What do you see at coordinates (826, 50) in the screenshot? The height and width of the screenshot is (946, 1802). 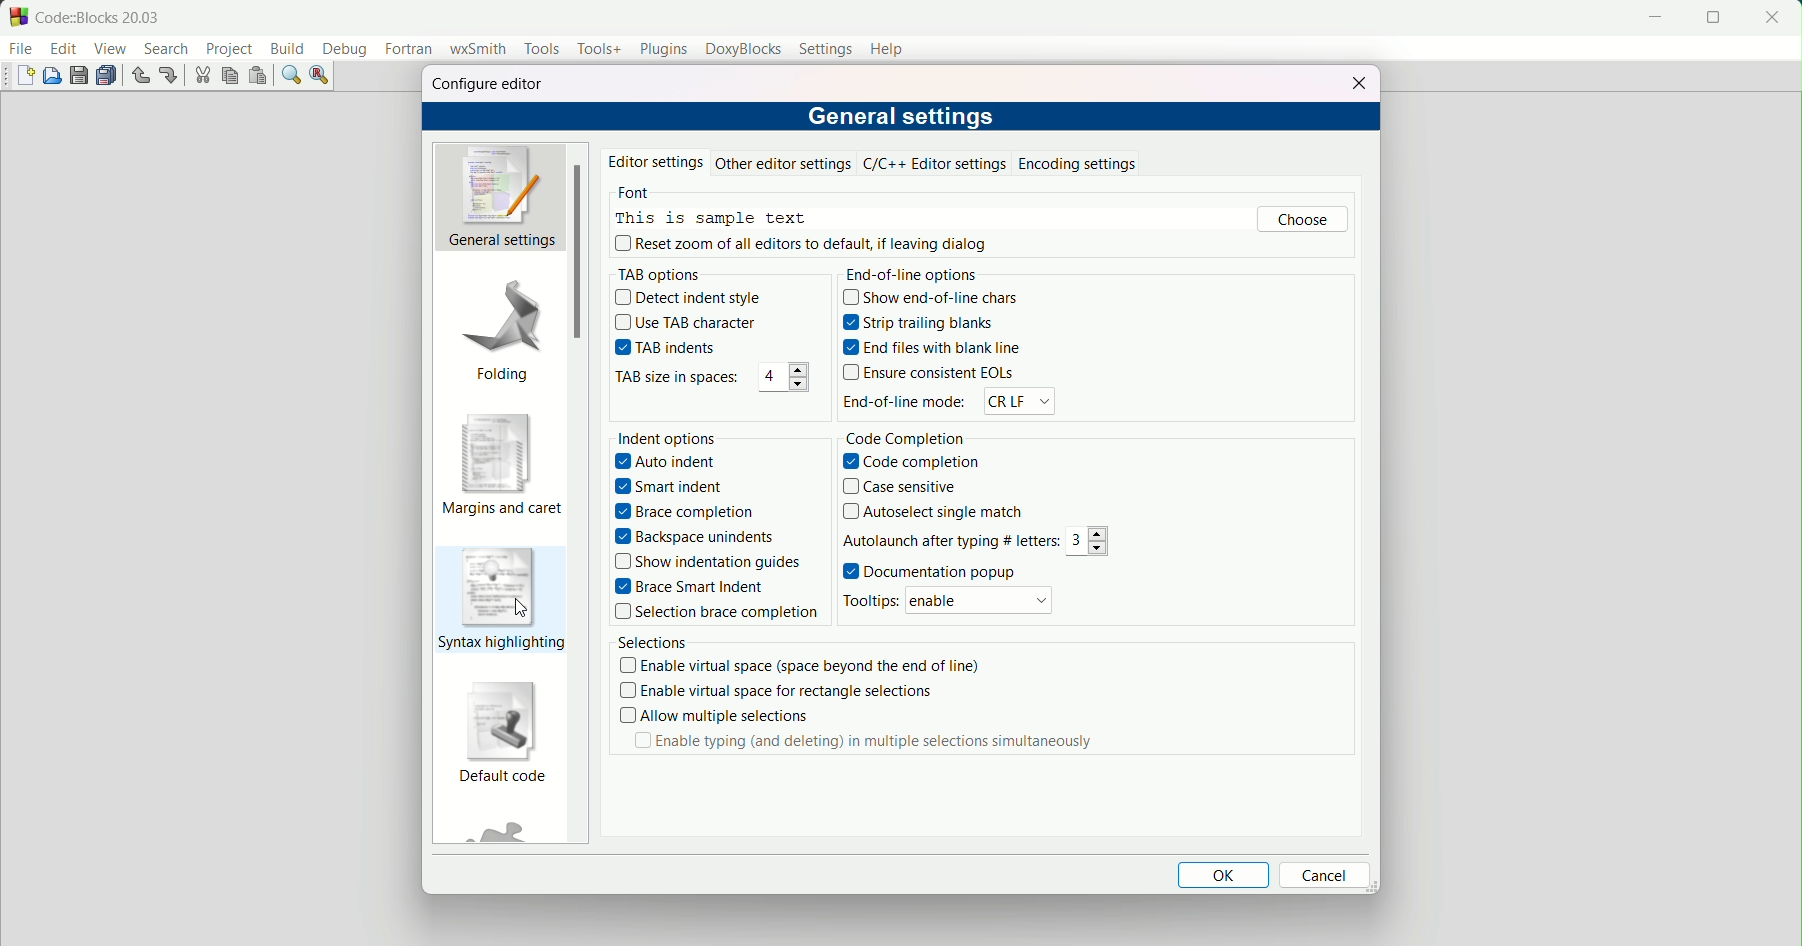 I see `settings` at bounding box center [826, 50].